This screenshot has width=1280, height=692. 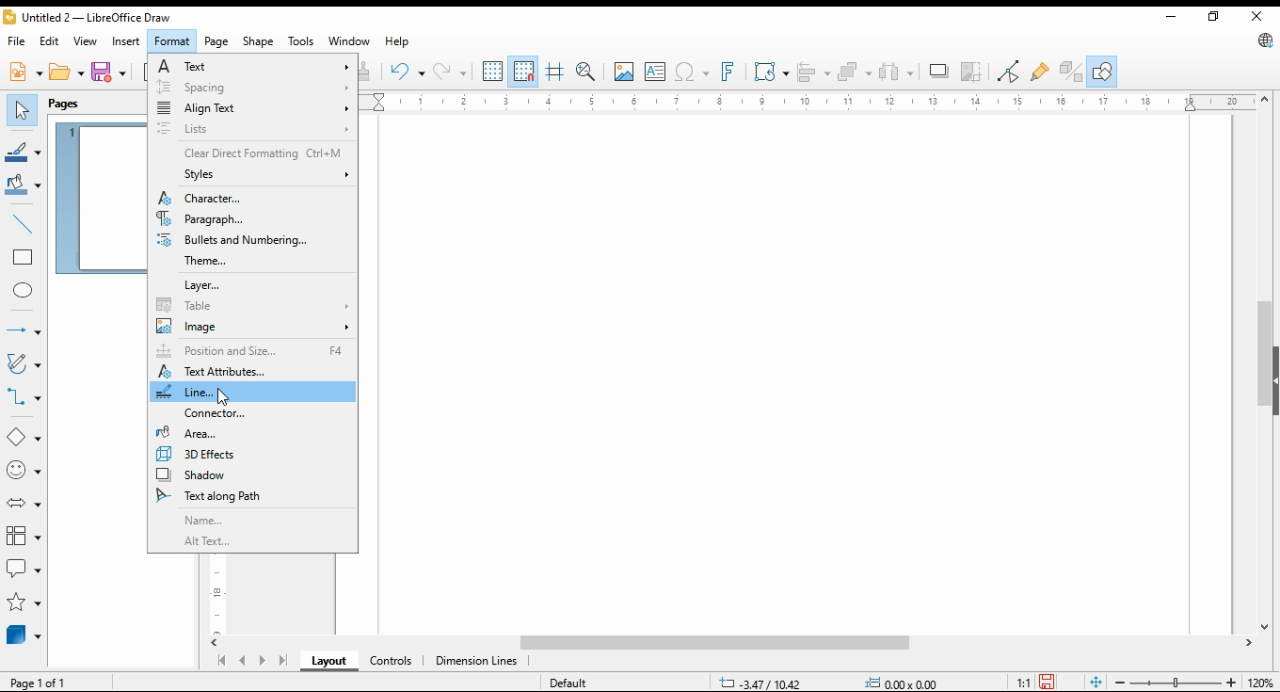 What do you see at coordinates (212, 413) in the screenshot?
I see `connector` at bounding box center [212, 413].